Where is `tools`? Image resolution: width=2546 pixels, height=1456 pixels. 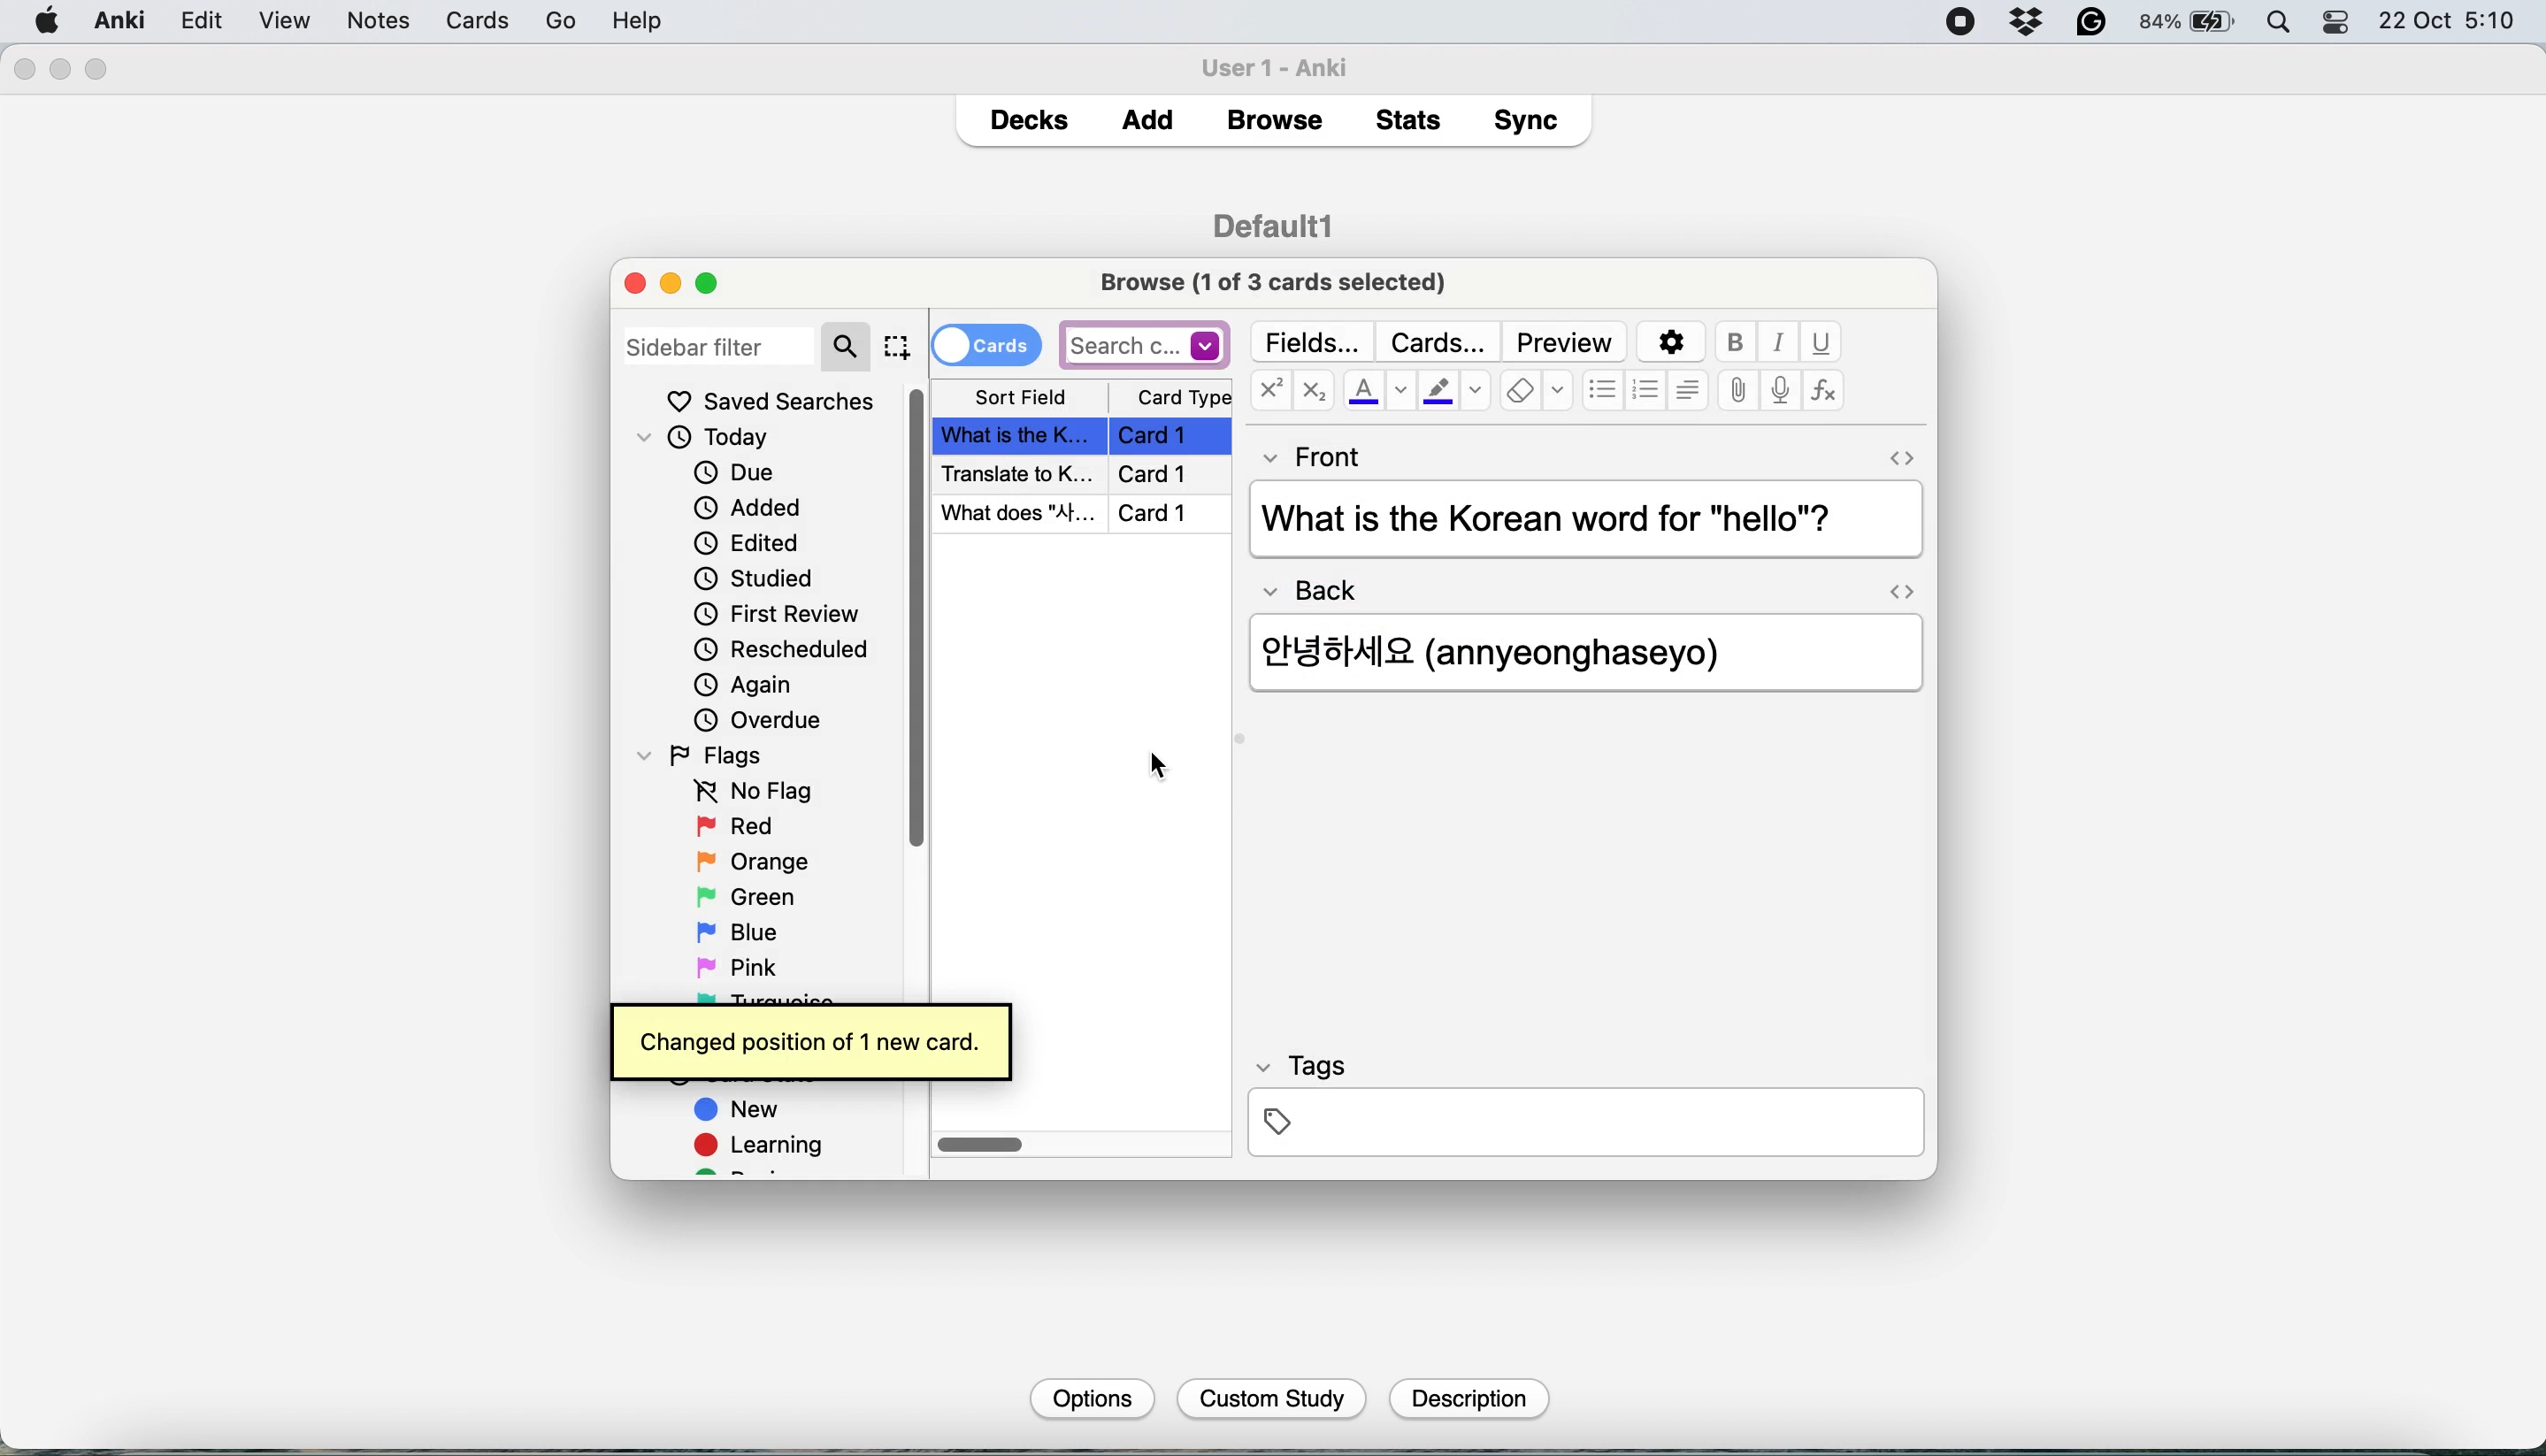 tools is located at coordinates (443, 20).